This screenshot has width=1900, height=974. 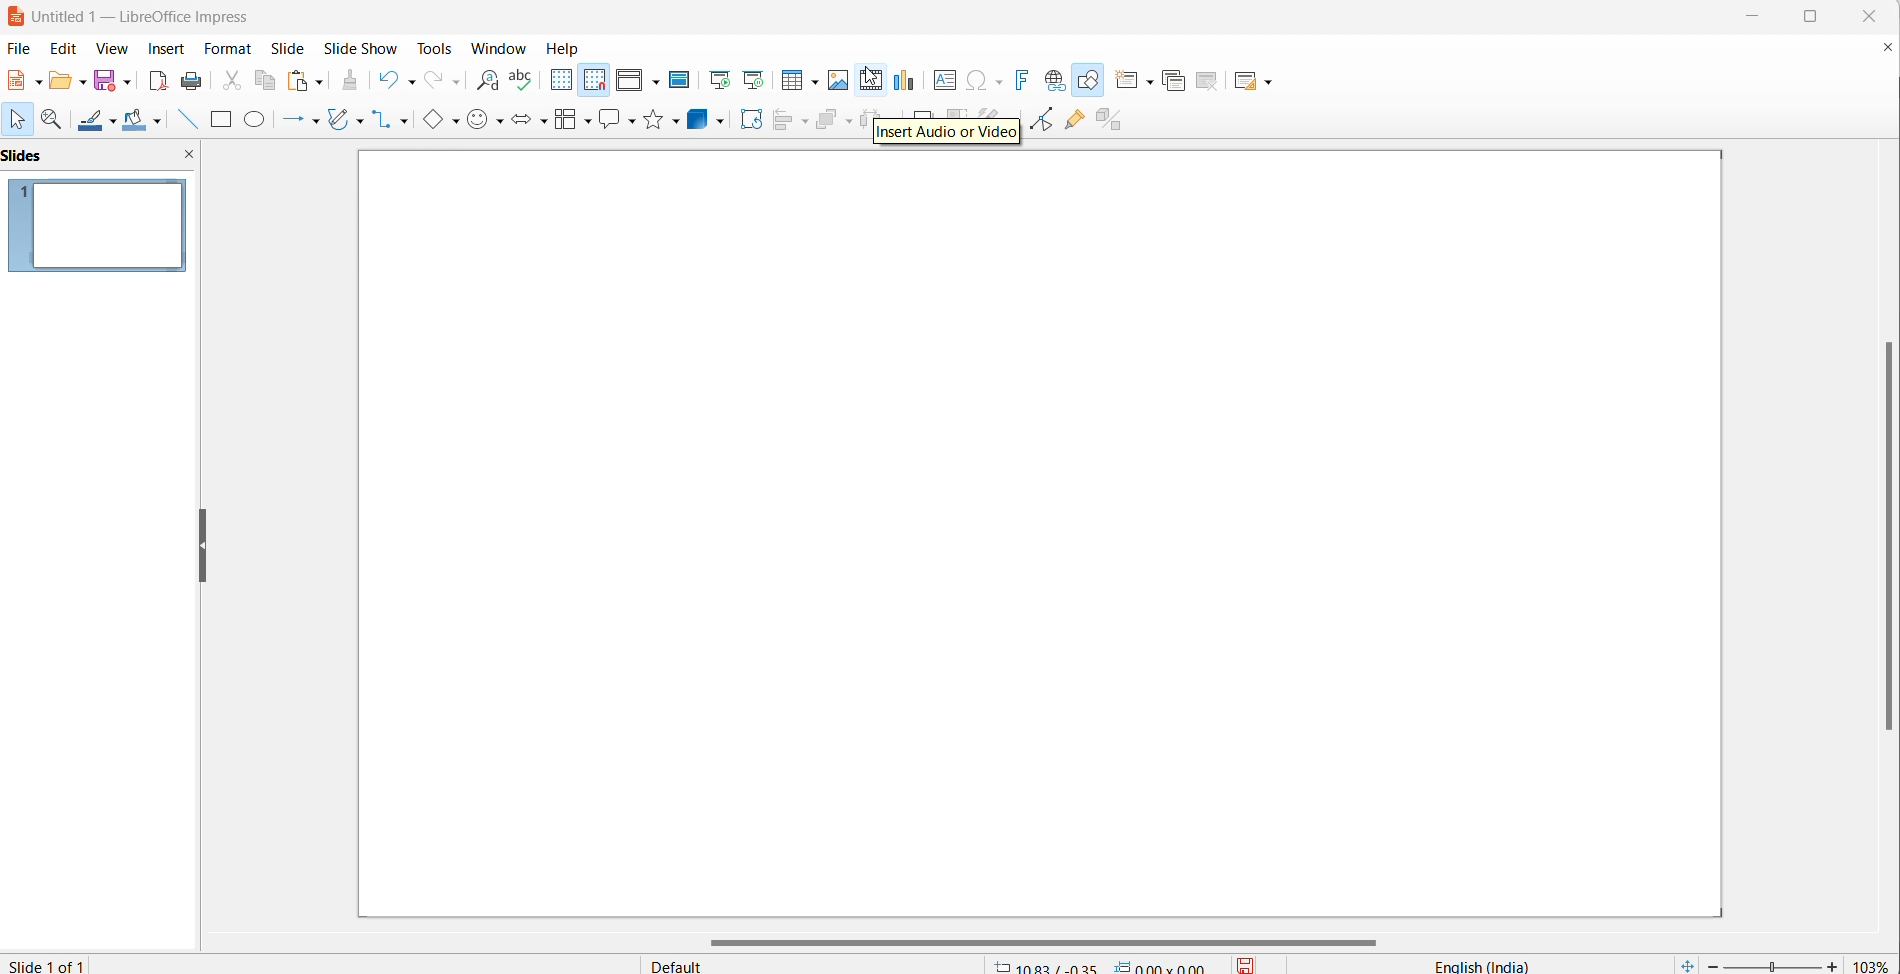 I want to click on curves and polygons options, so click(x=359, y=120).